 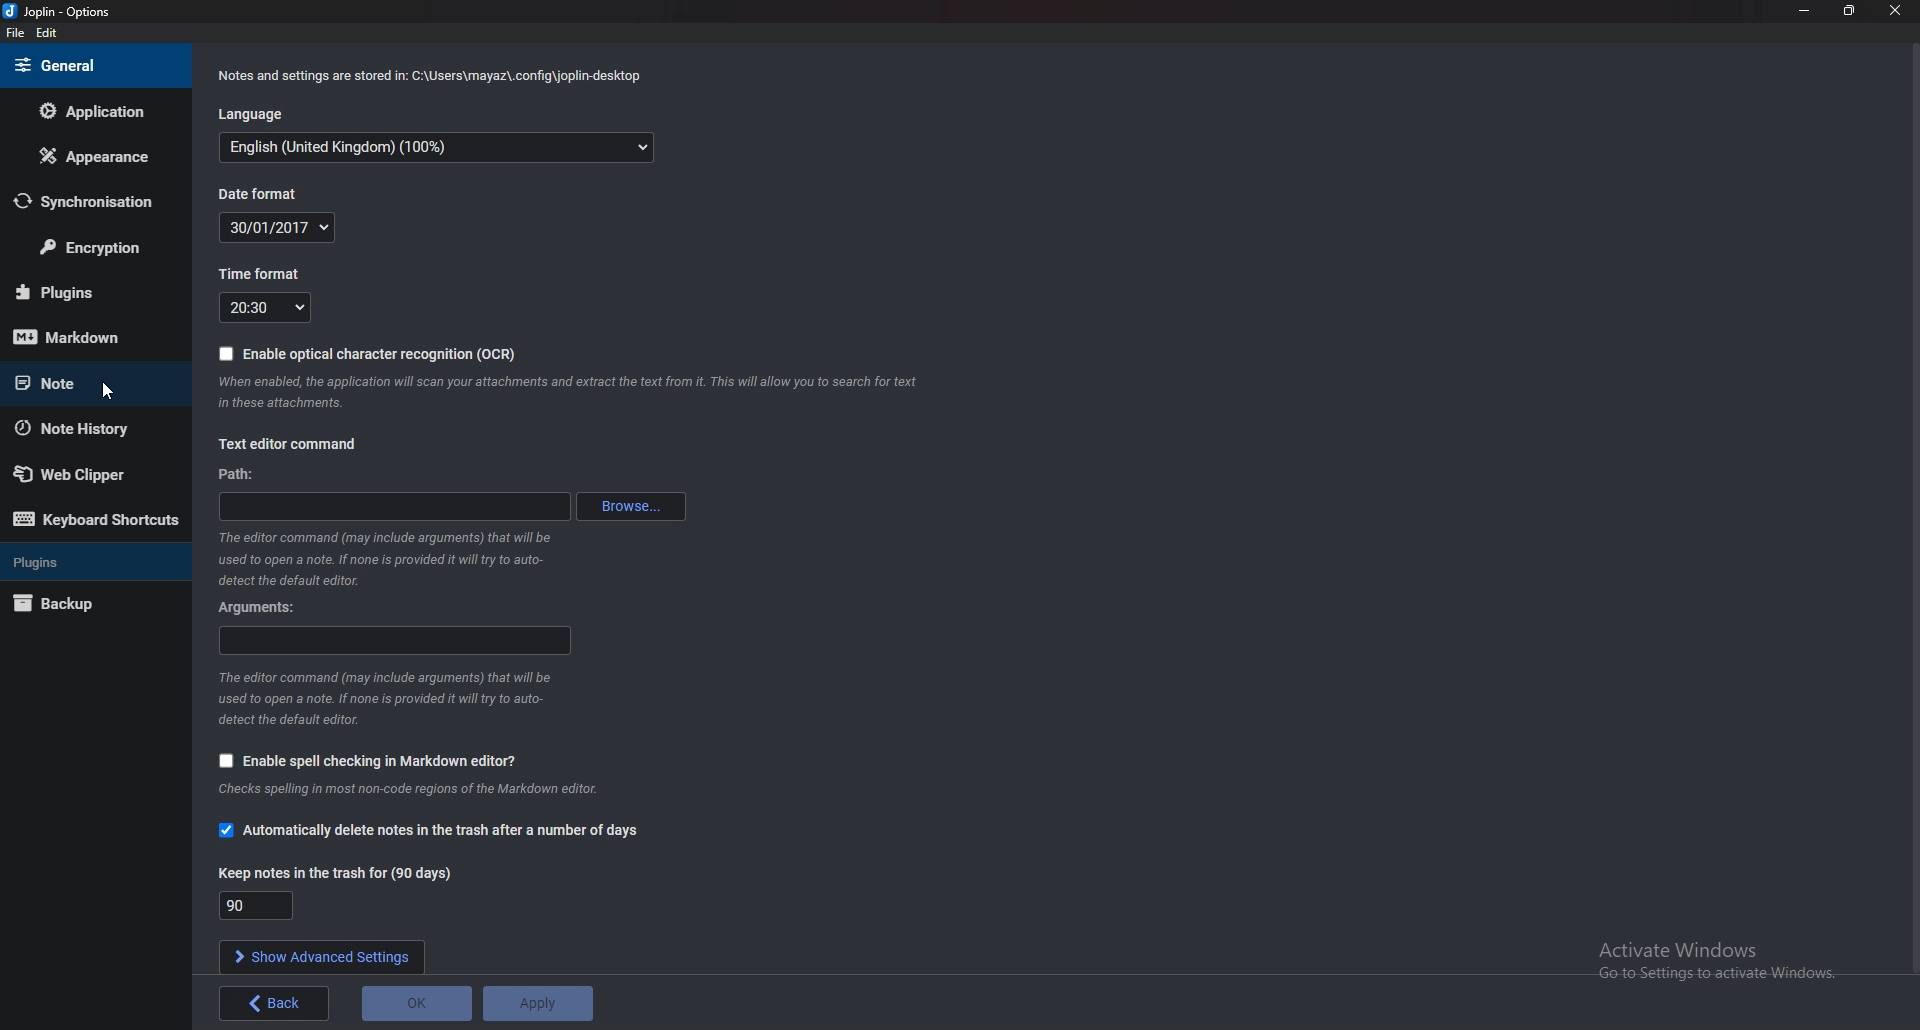 I want to click on Browse, so click(x=631, y=506).